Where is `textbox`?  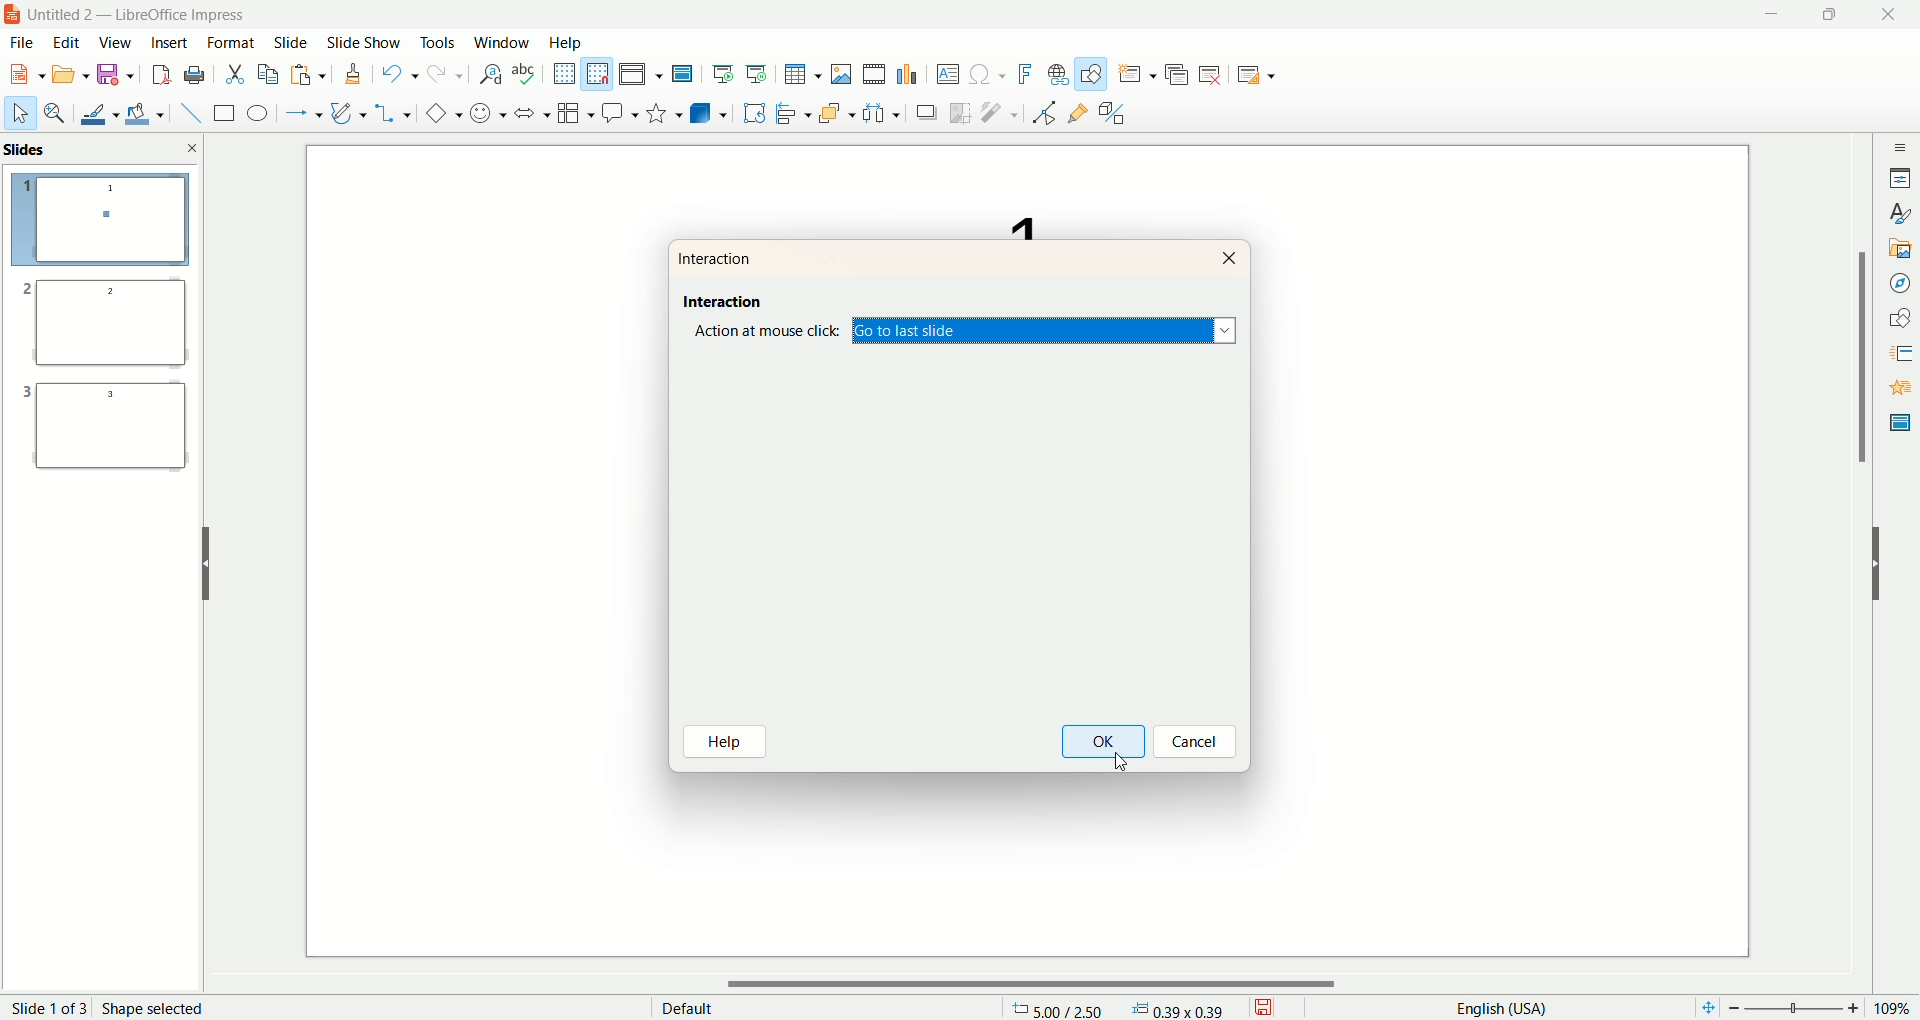 textbox is located at coordinates (947, 74).